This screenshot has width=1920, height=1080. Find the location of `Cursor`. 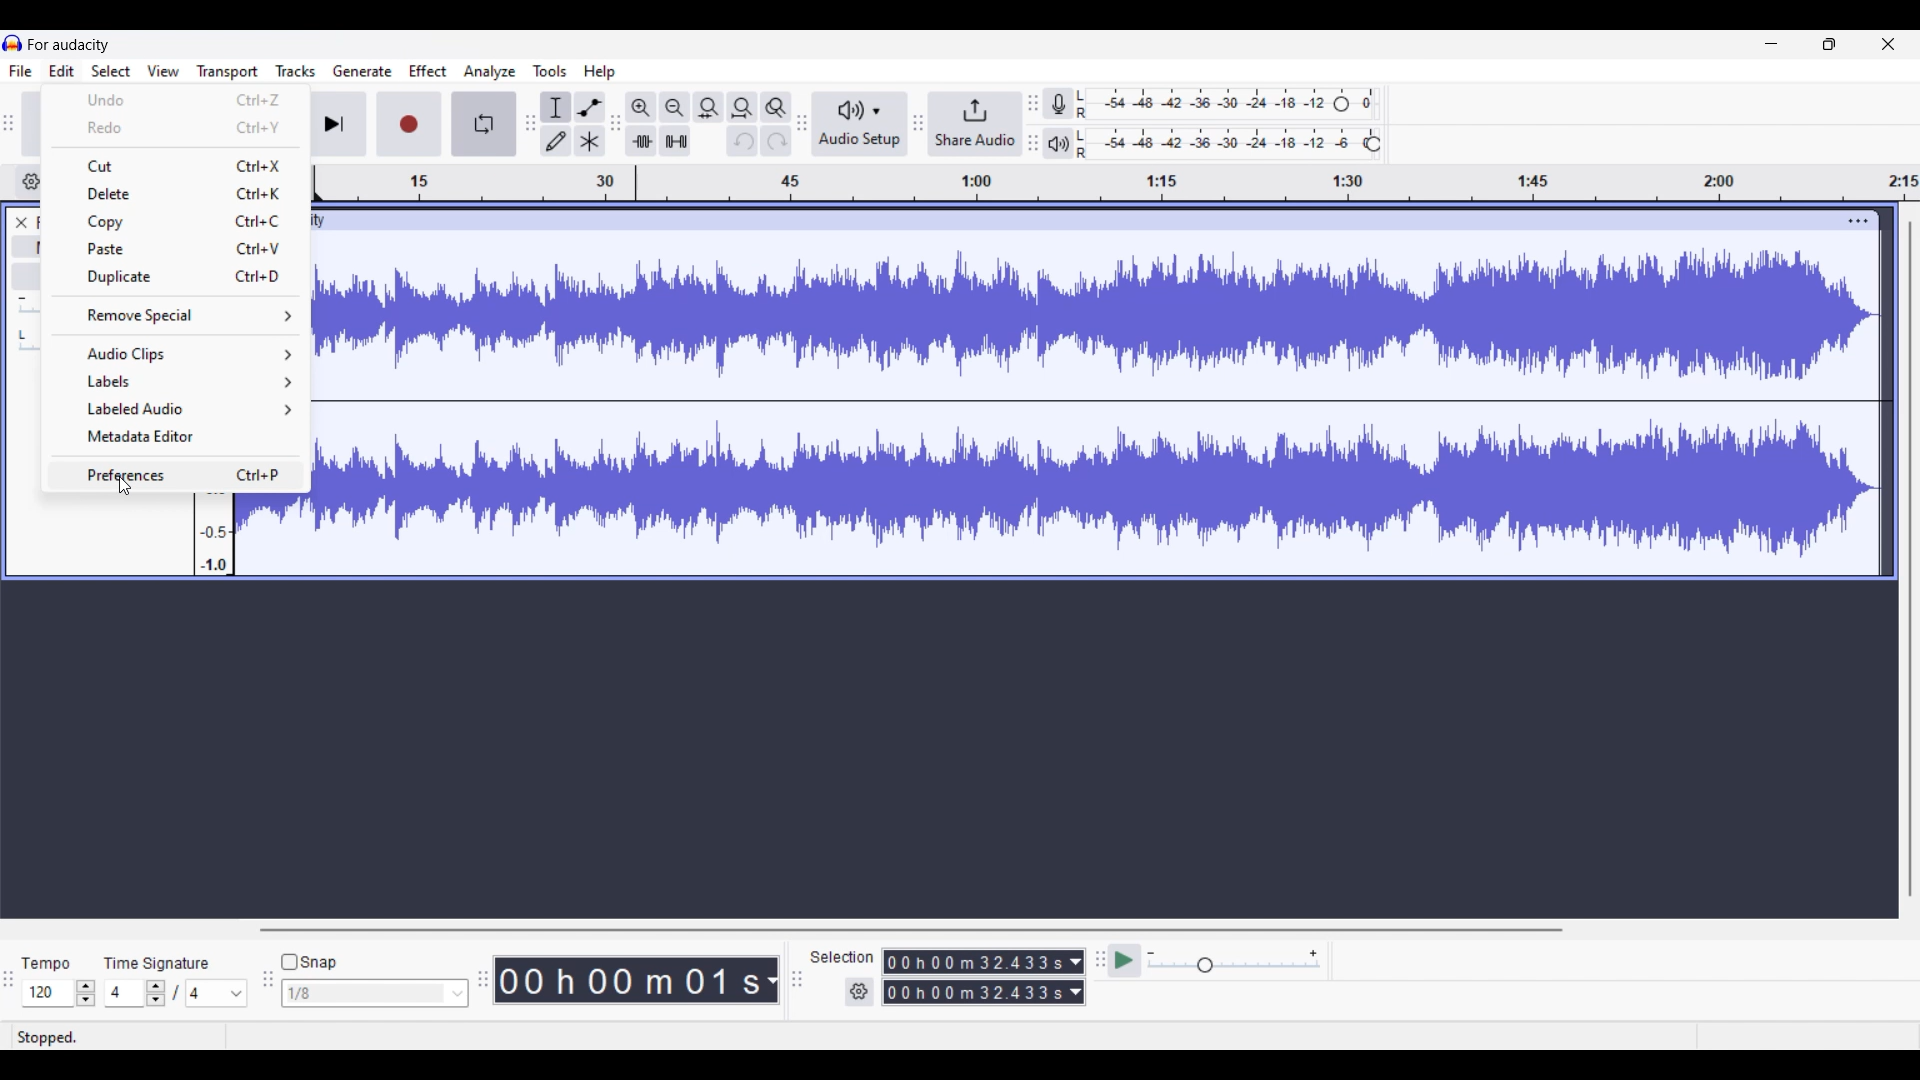

Cursor is located at coordinates (125, 486).